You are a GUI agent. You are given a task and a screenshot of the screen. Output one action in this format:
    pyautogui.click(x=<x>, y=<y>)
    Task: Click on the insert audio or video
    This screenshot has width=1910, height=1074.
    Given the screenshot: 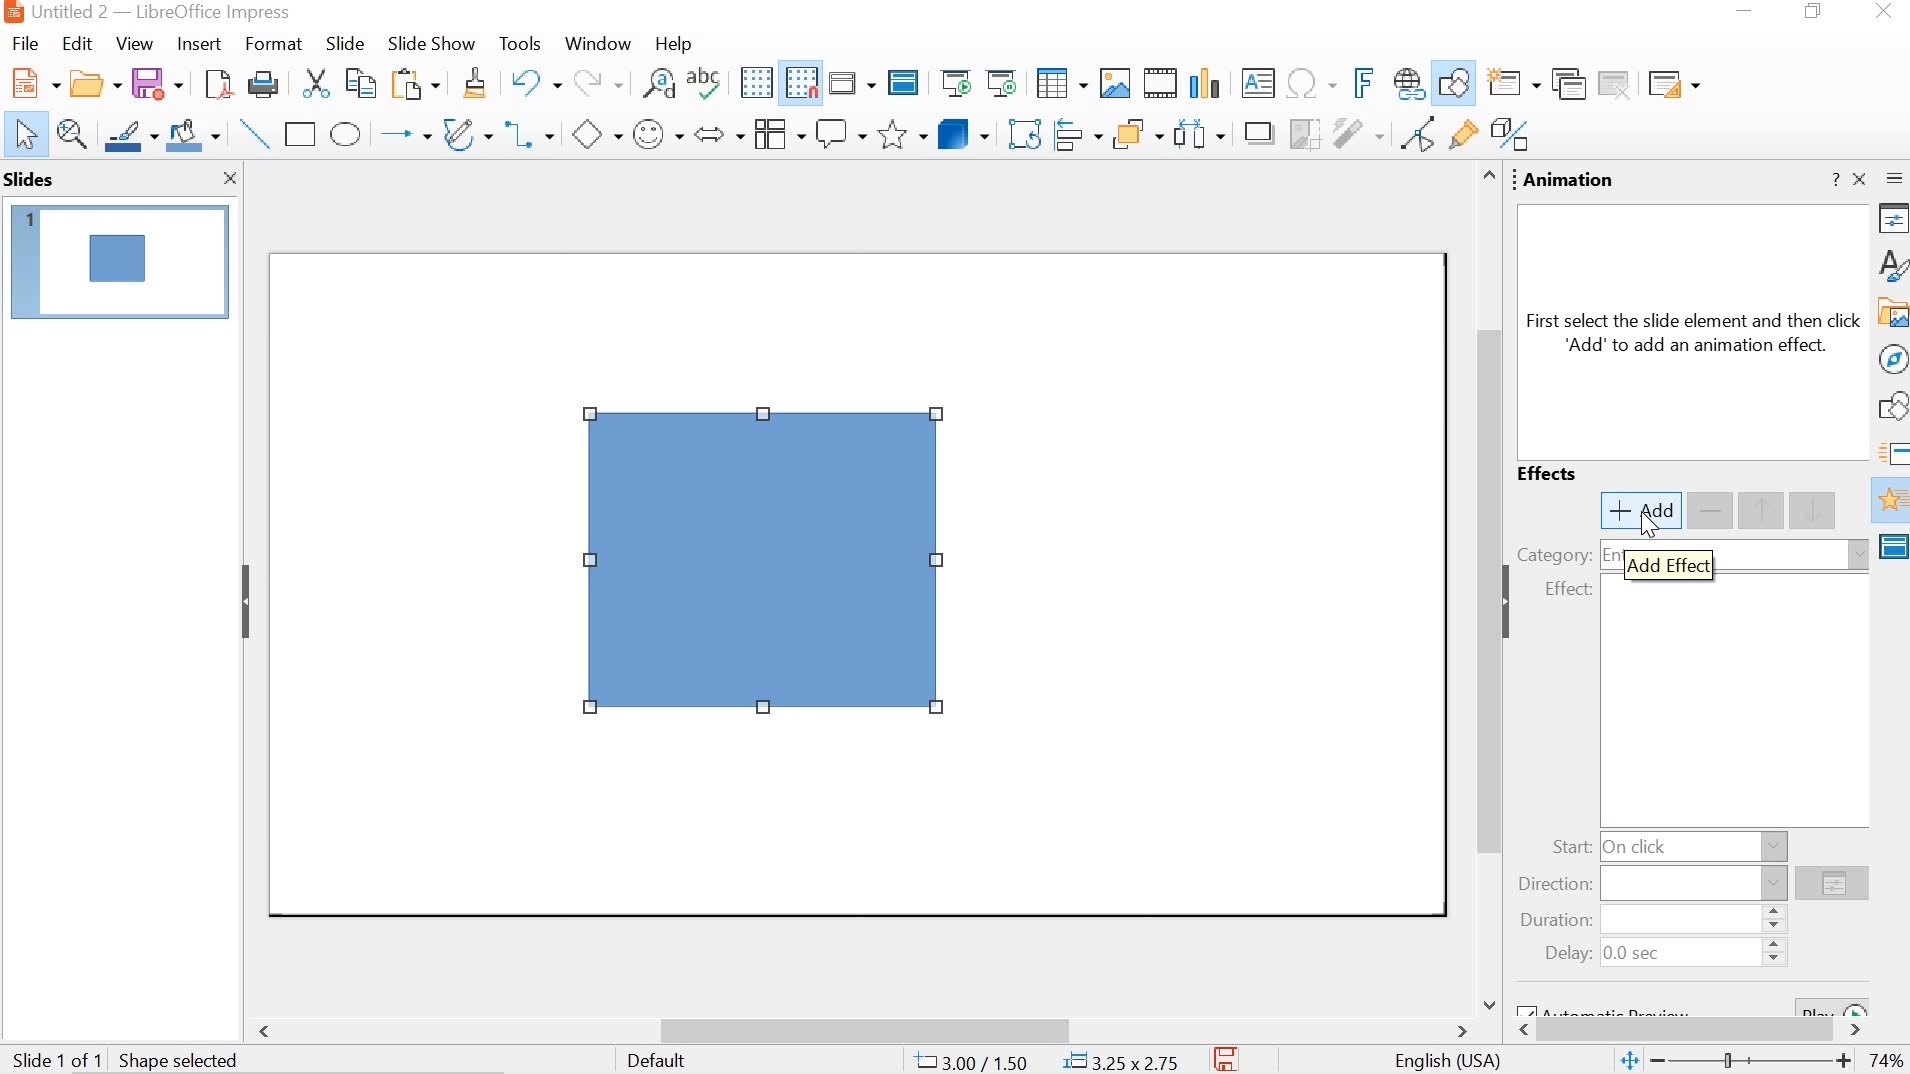 What is the action you would take?
    pyautogui.click(x=1158, y=81)
    